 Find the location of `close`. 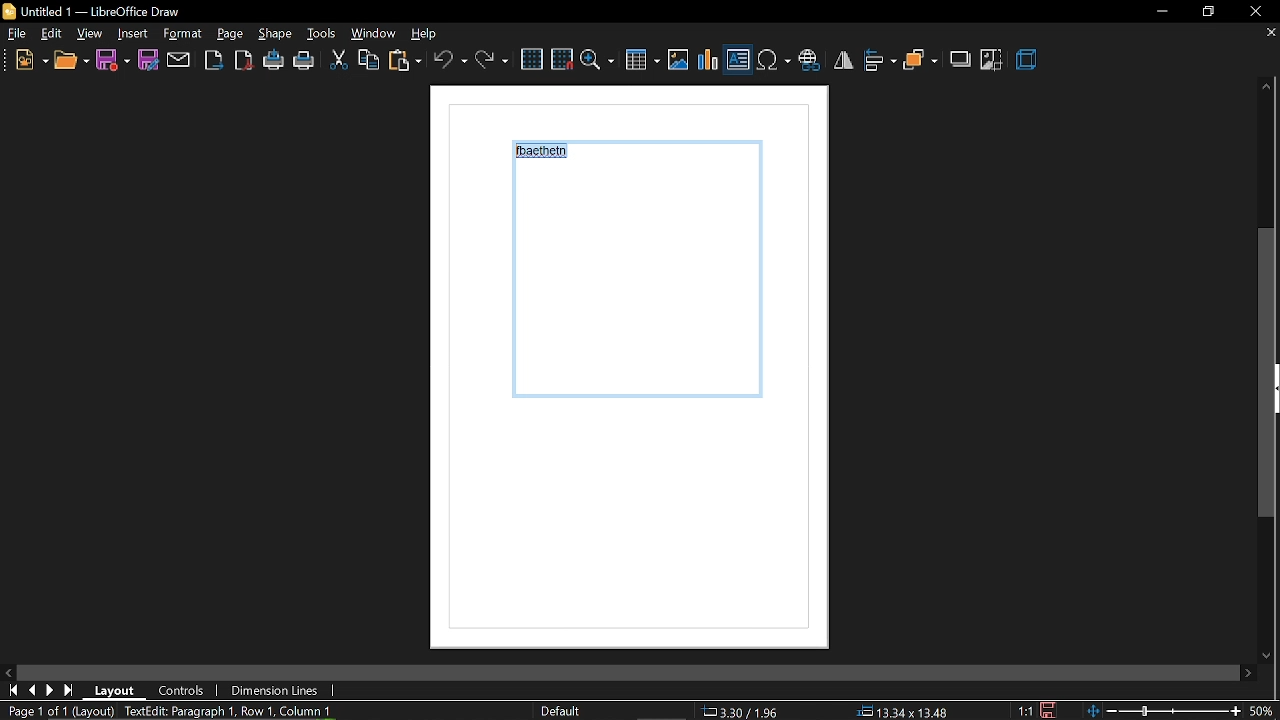

close is located at coordinates (1257, 11).